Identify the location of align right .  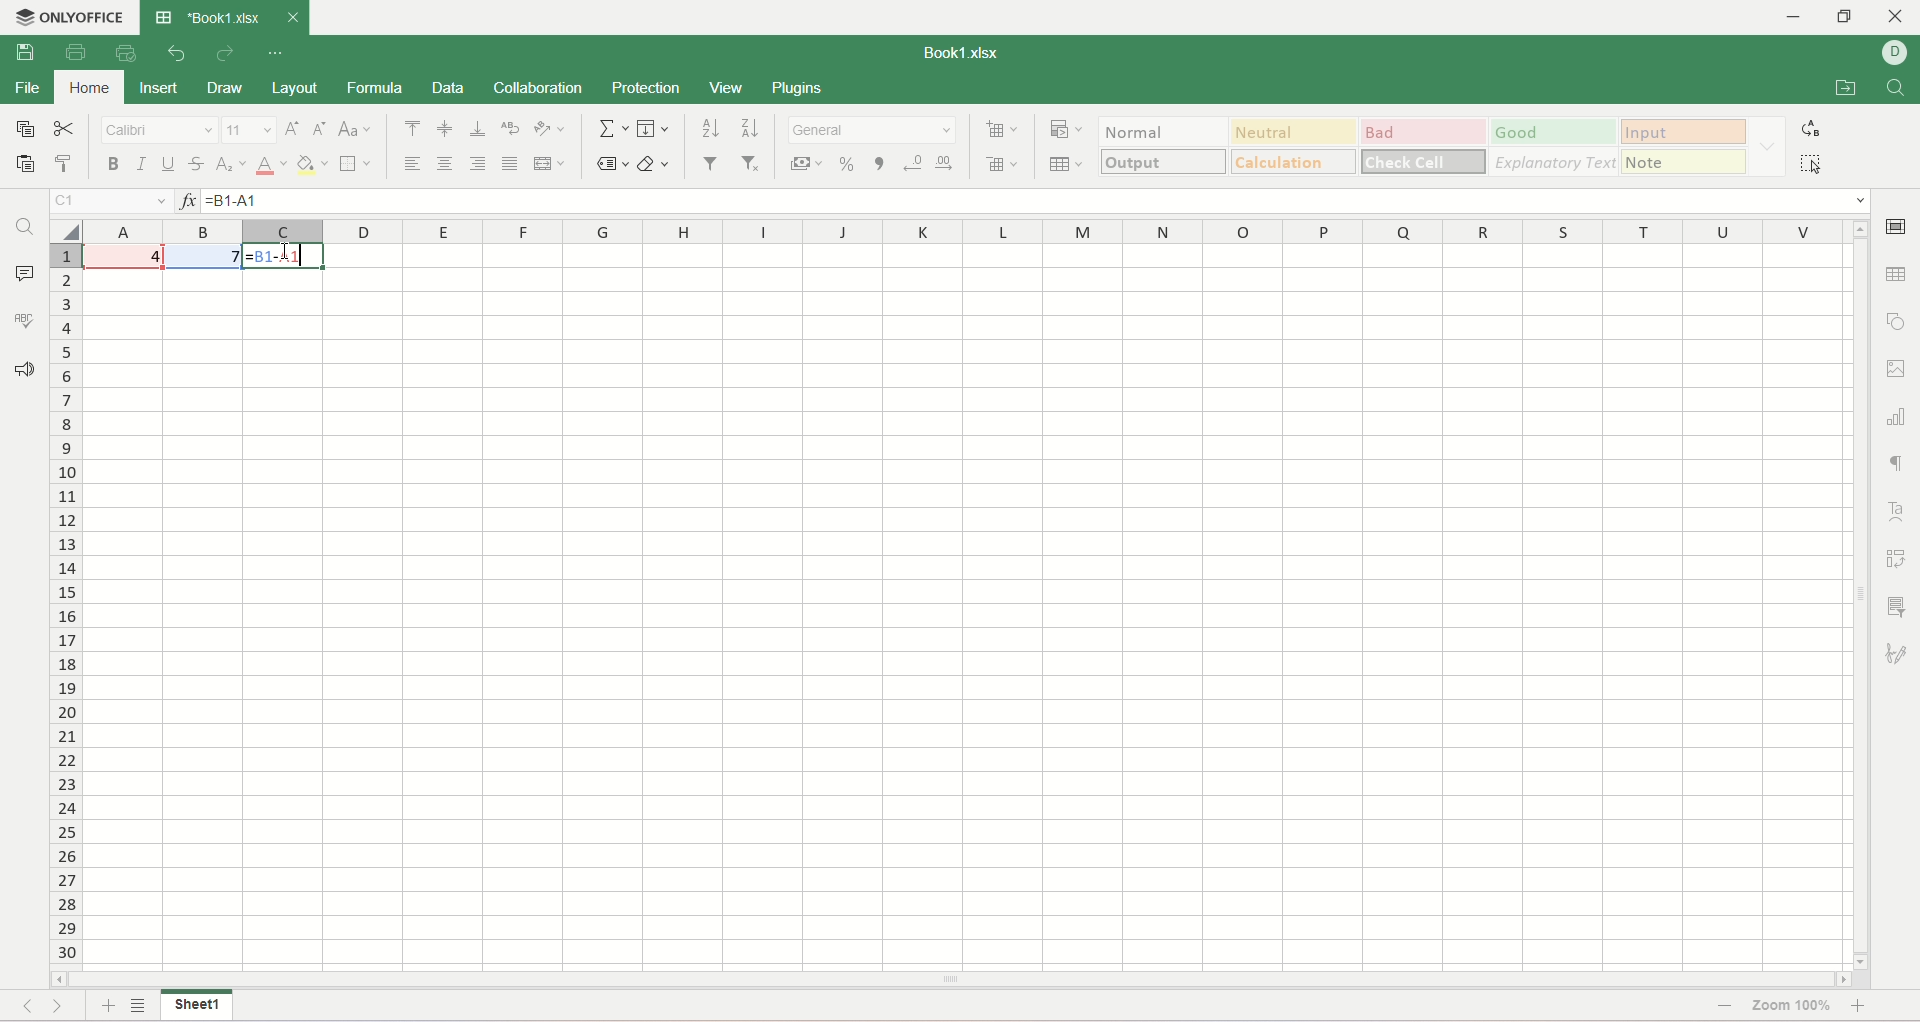
(477, 164).